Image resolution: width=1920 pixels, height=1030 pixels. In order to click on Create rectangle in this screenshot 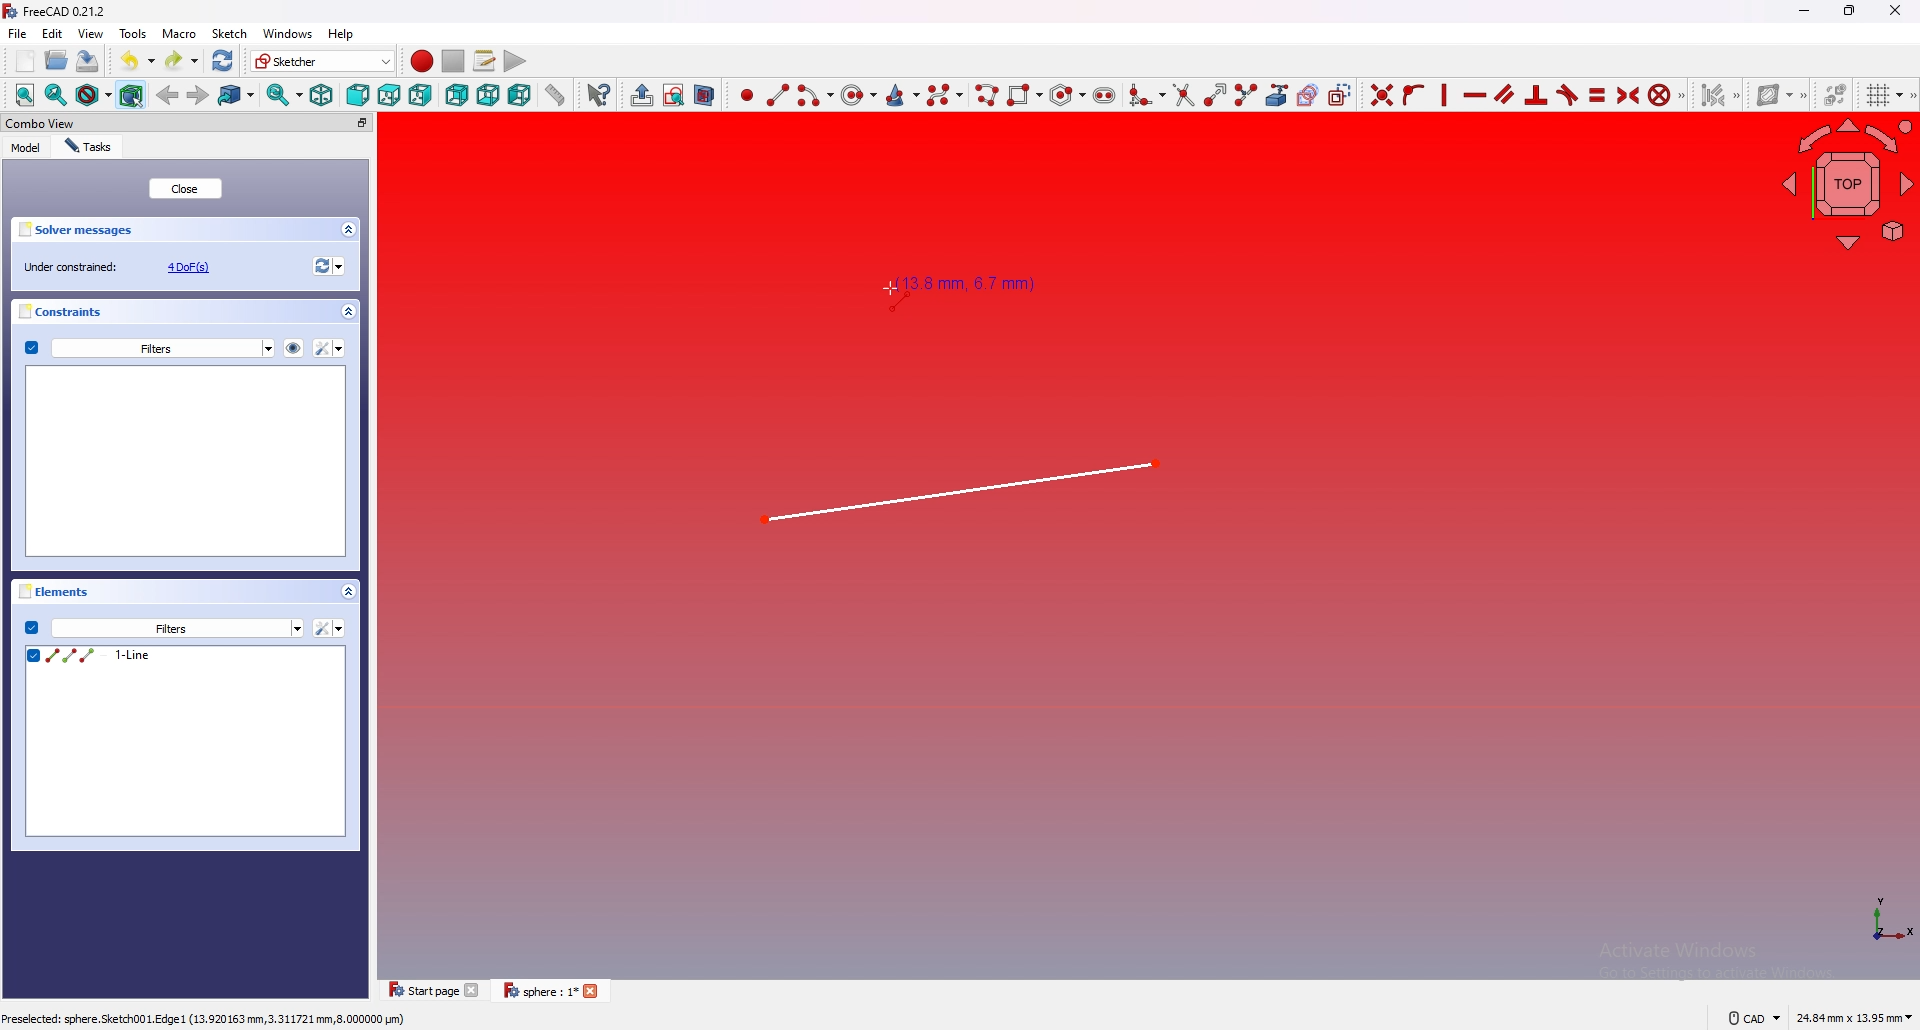, I will do `click(1023, 93)`.